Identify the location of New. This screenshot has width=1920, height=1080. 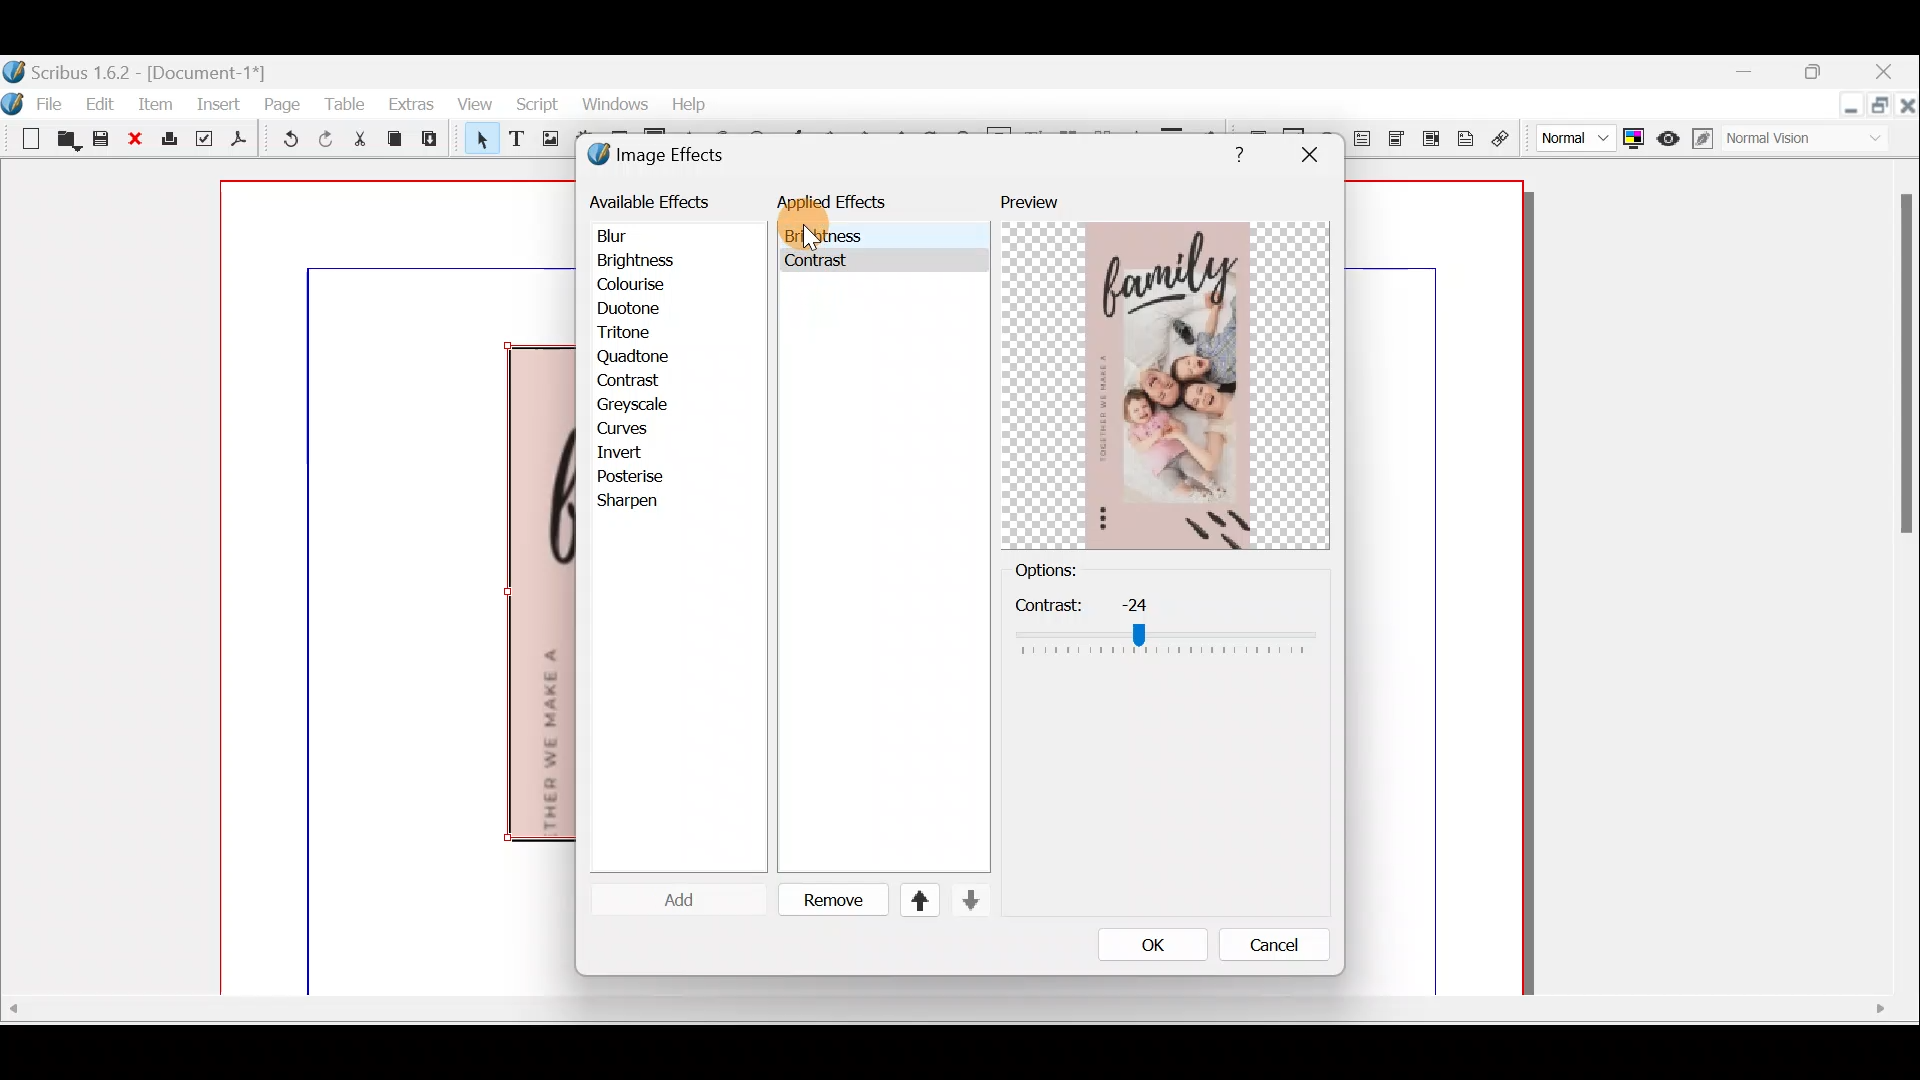
(22, 137).